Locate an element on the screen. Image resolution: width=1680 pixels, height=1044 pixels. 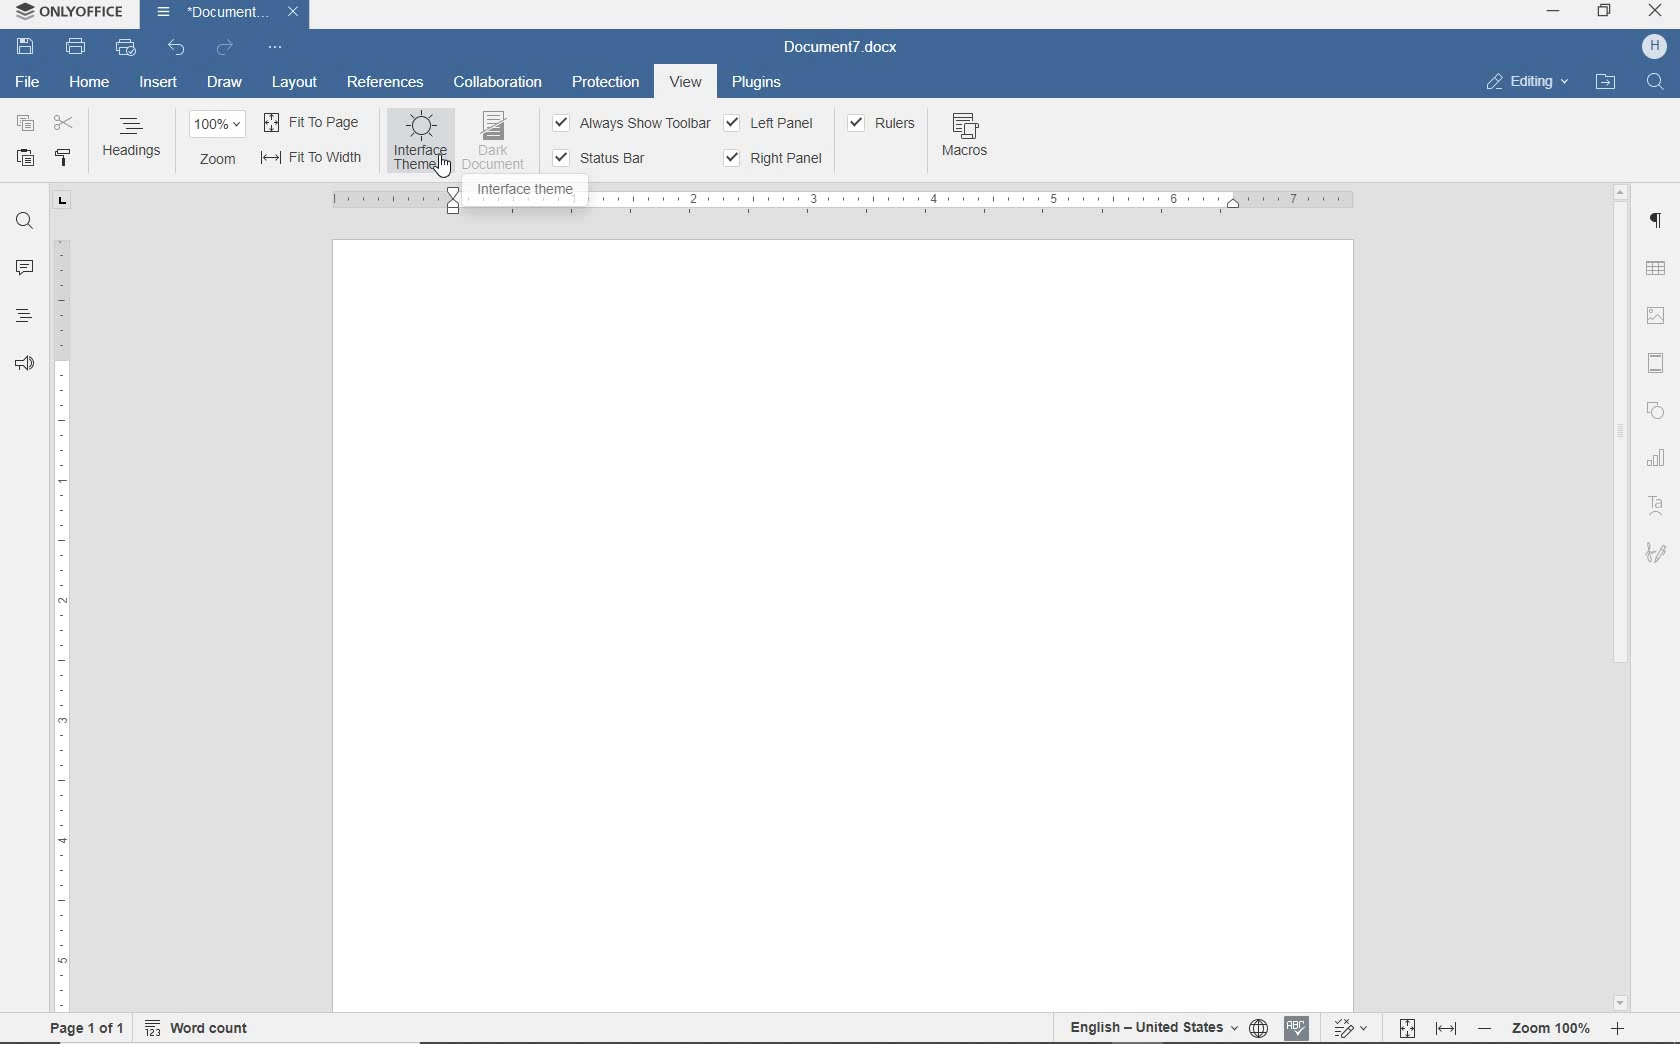
FIT TO PAGE is located at coordinates (1410, 1028).